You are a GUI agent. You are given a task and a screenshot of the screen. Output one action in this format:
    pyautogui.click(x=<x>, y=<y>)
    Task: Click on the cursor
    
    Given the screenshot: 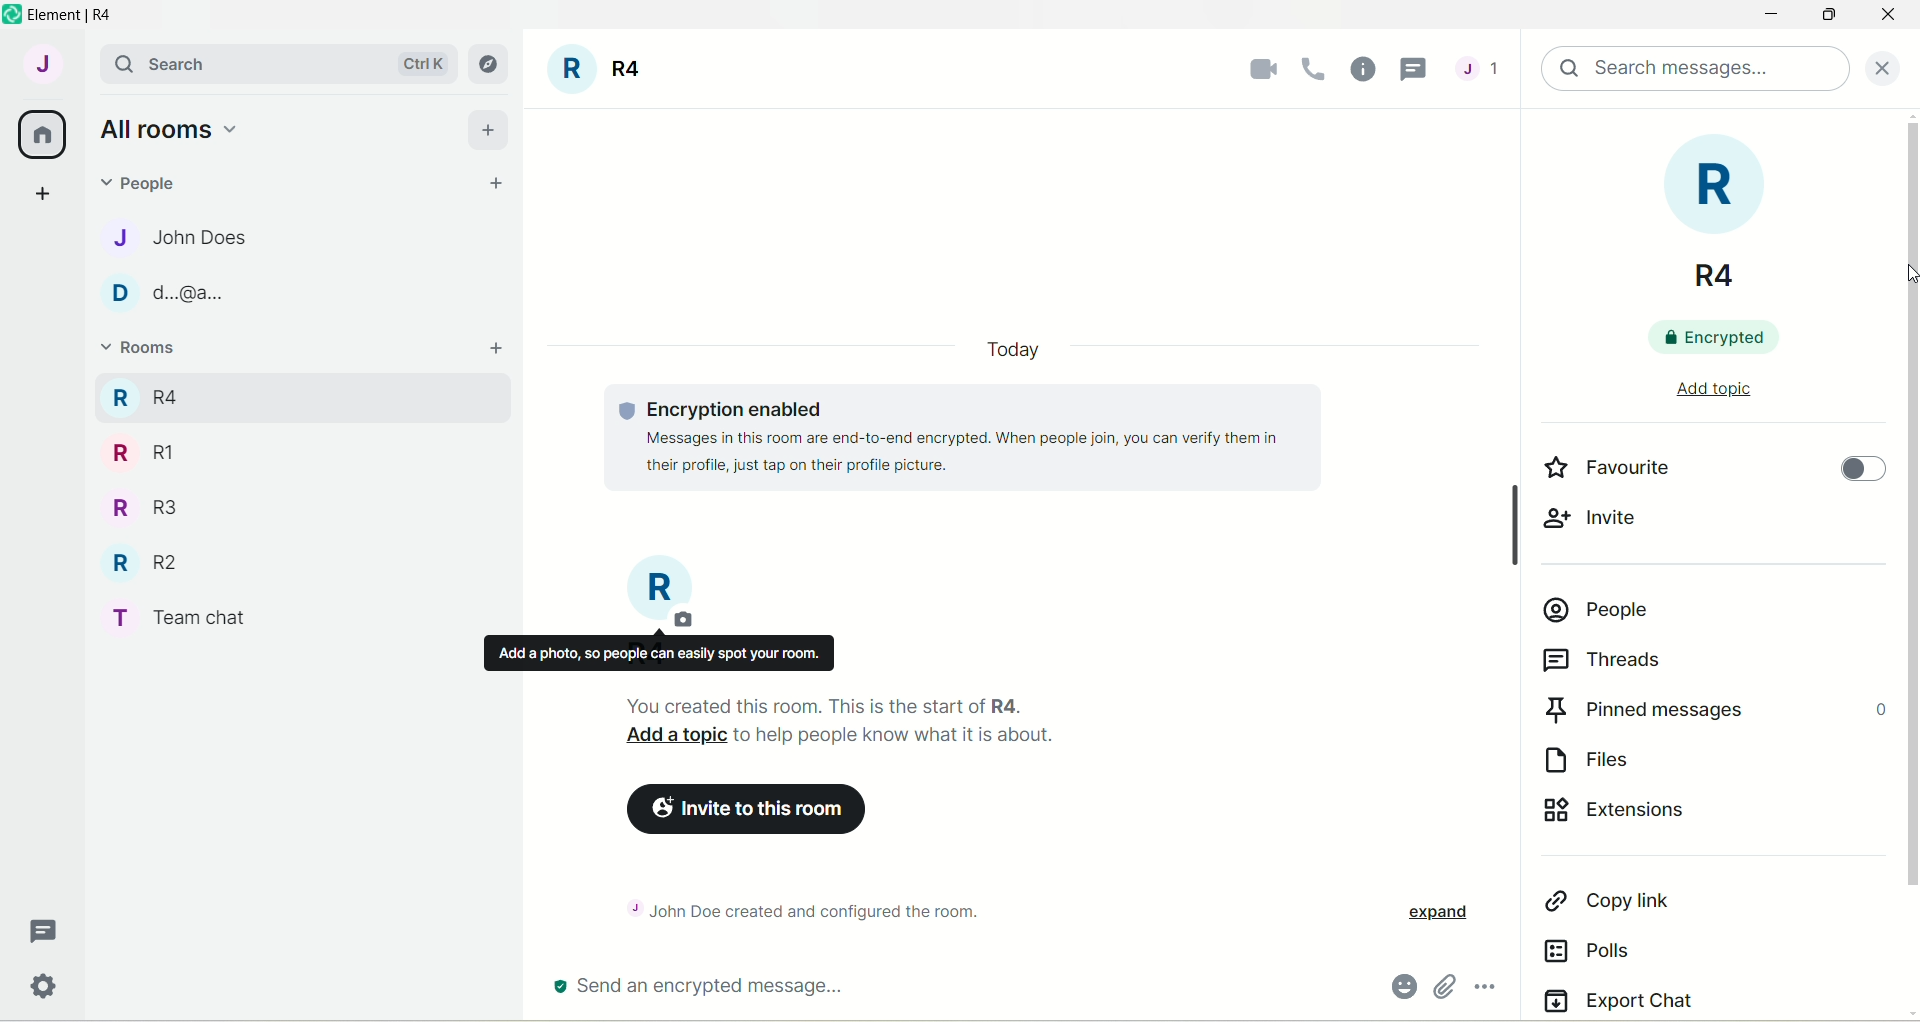 What is the action you would take?
    pyautogui.click(x=1897, y=278)
    